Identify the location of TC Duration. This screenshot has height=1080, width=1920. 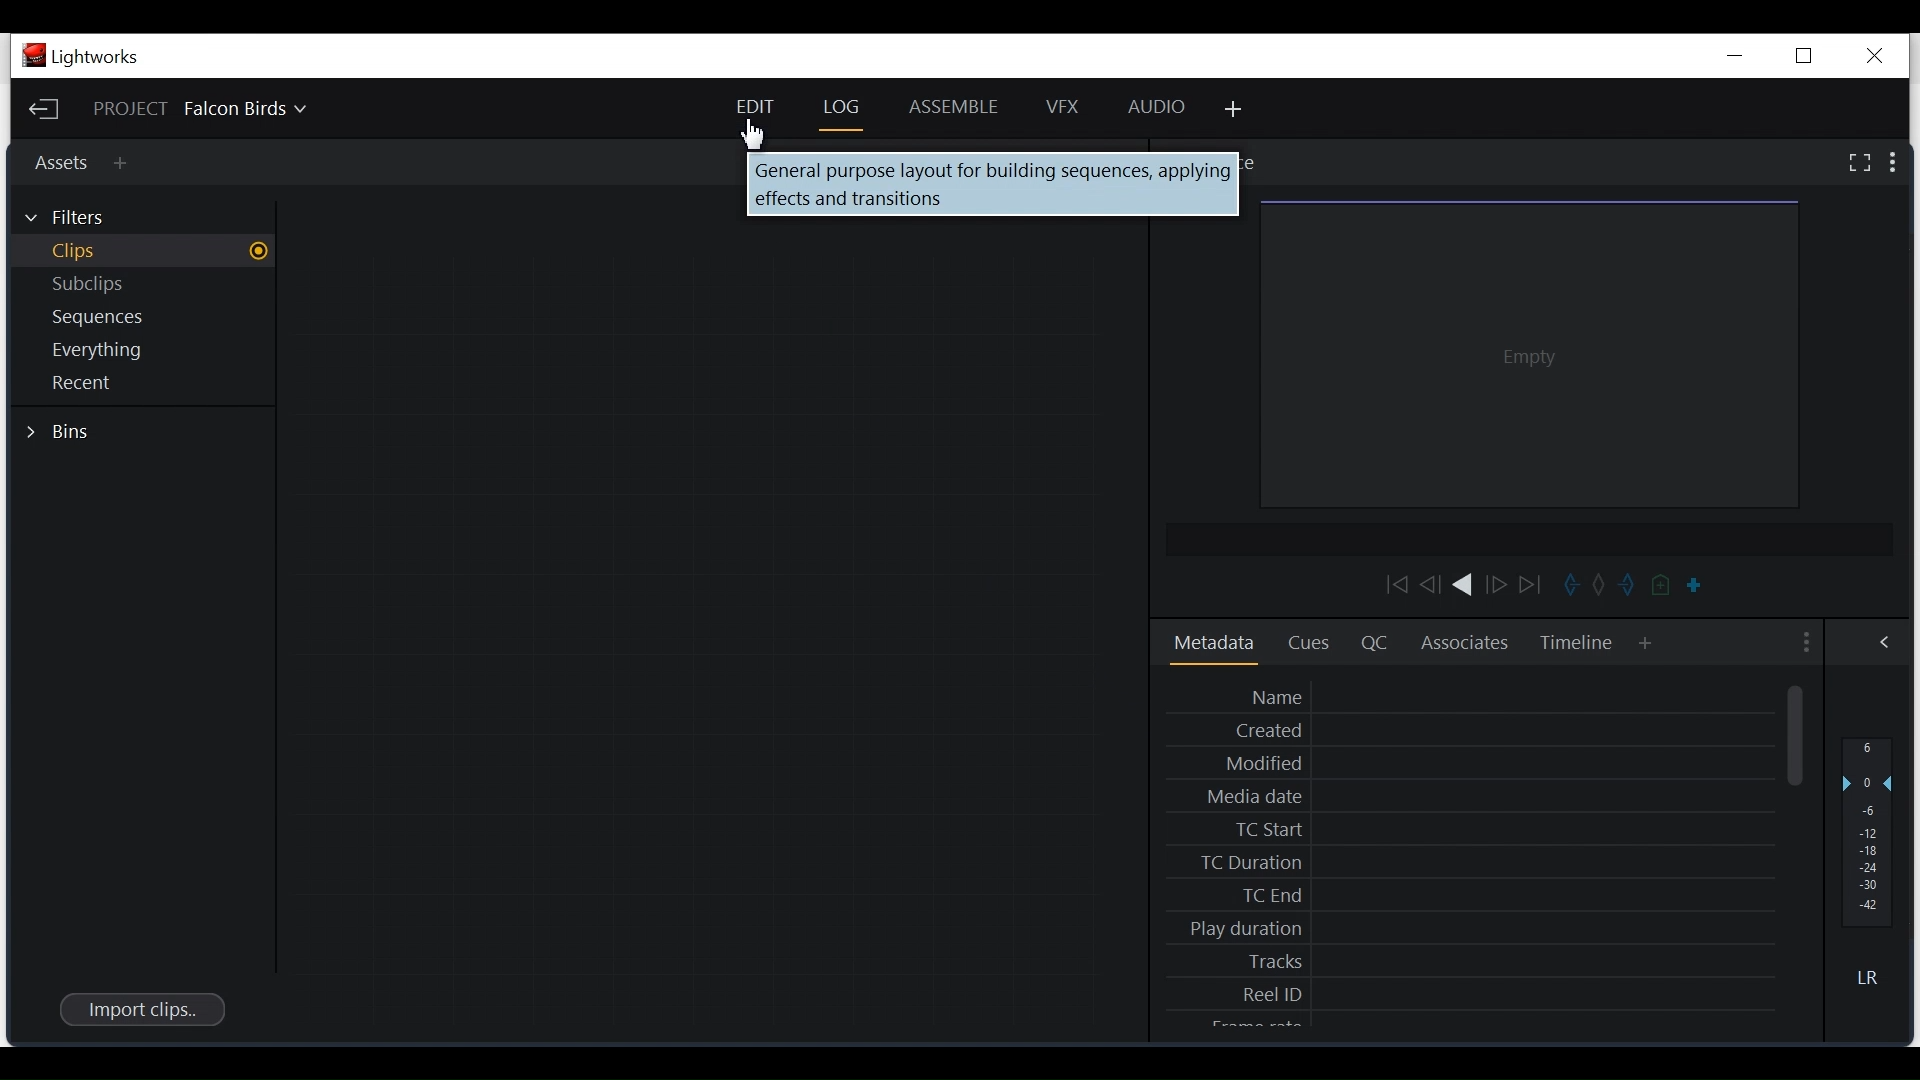
(1480, 861).